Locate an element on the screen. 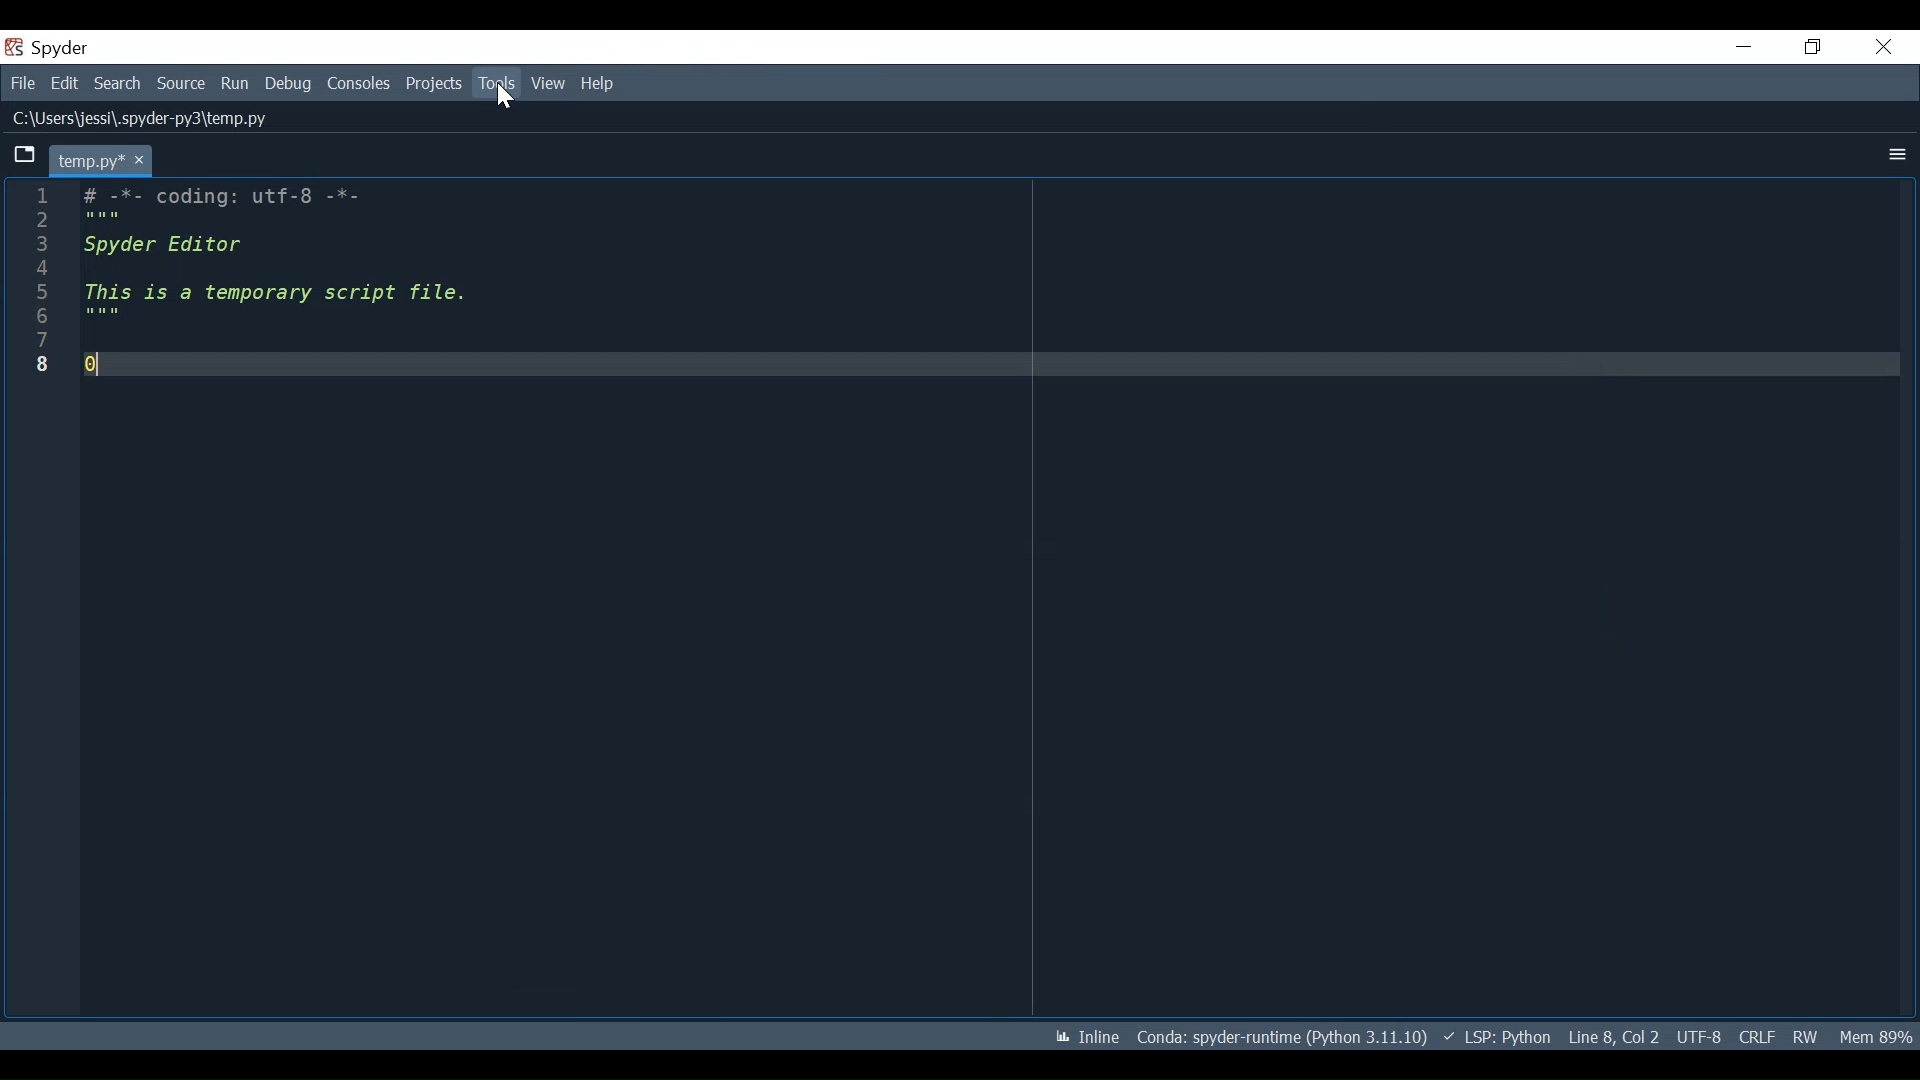  Close is located at coordinates (1882, 47).